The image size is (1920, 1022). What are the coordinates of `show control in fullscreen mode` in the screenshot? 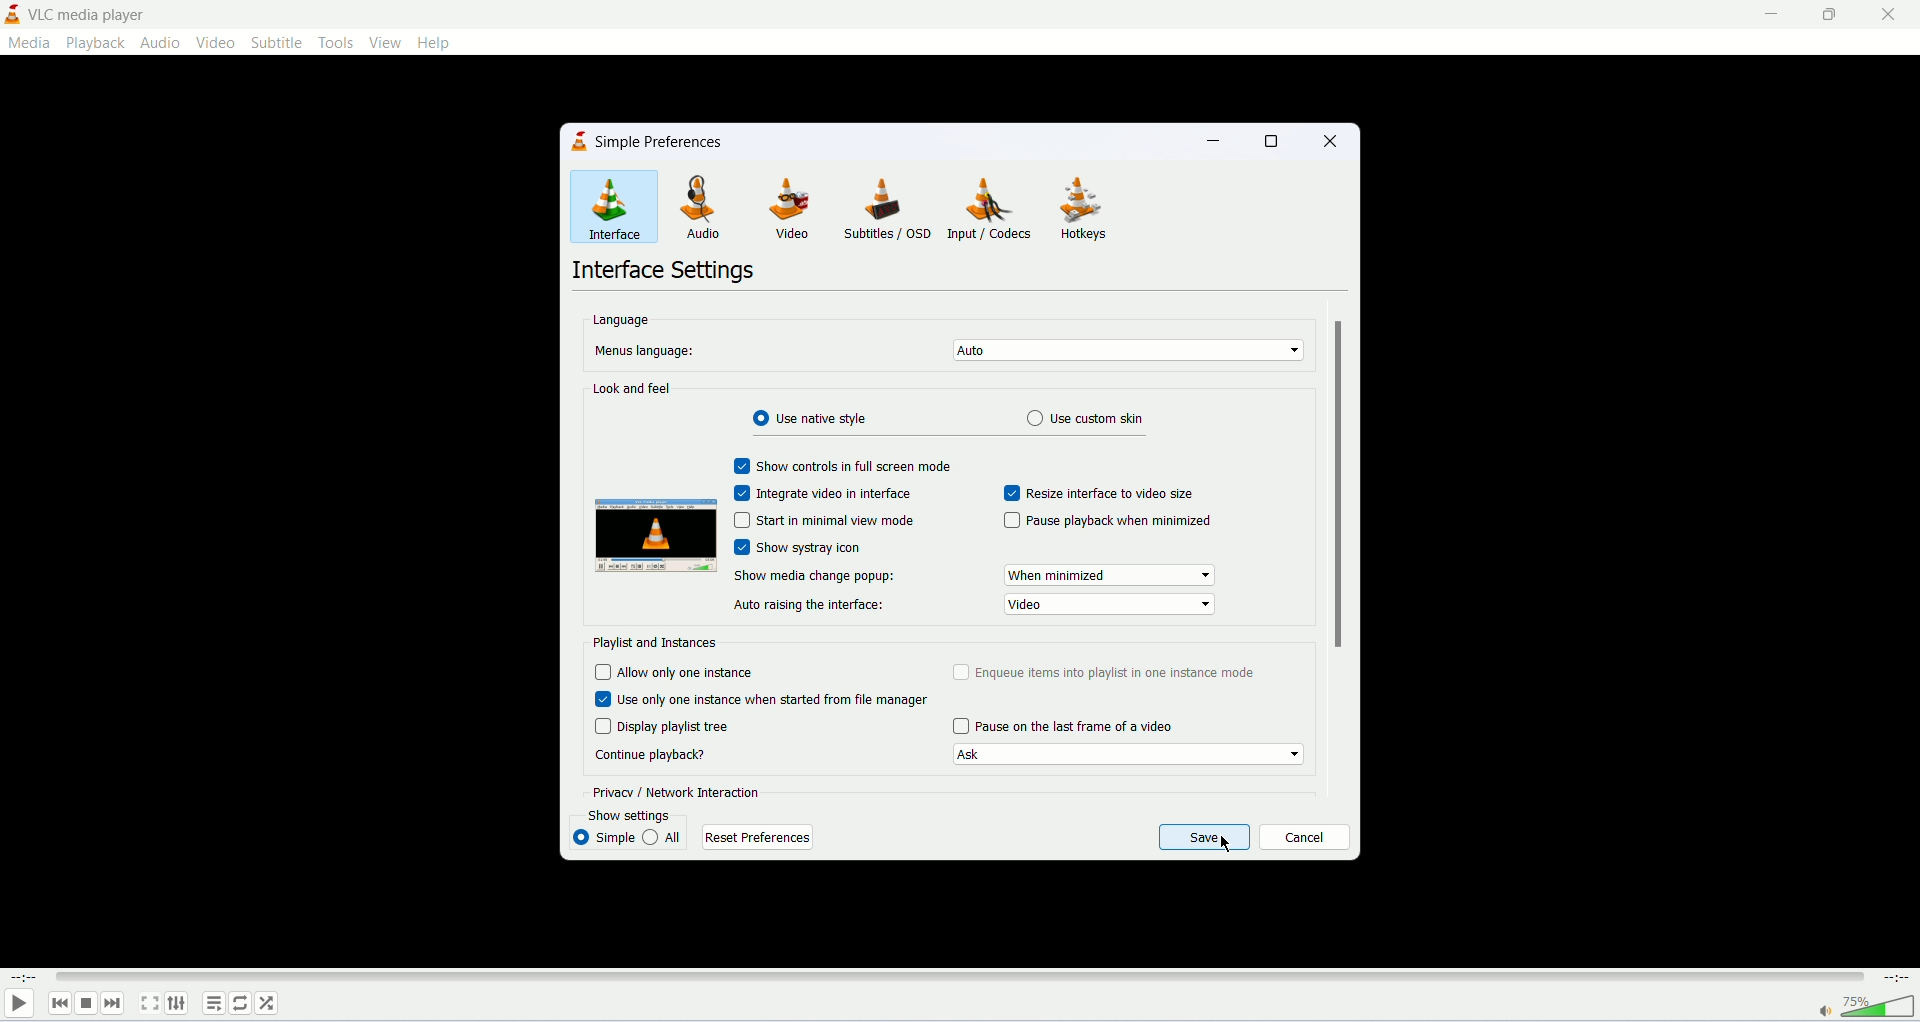 It's located at (842, 466).